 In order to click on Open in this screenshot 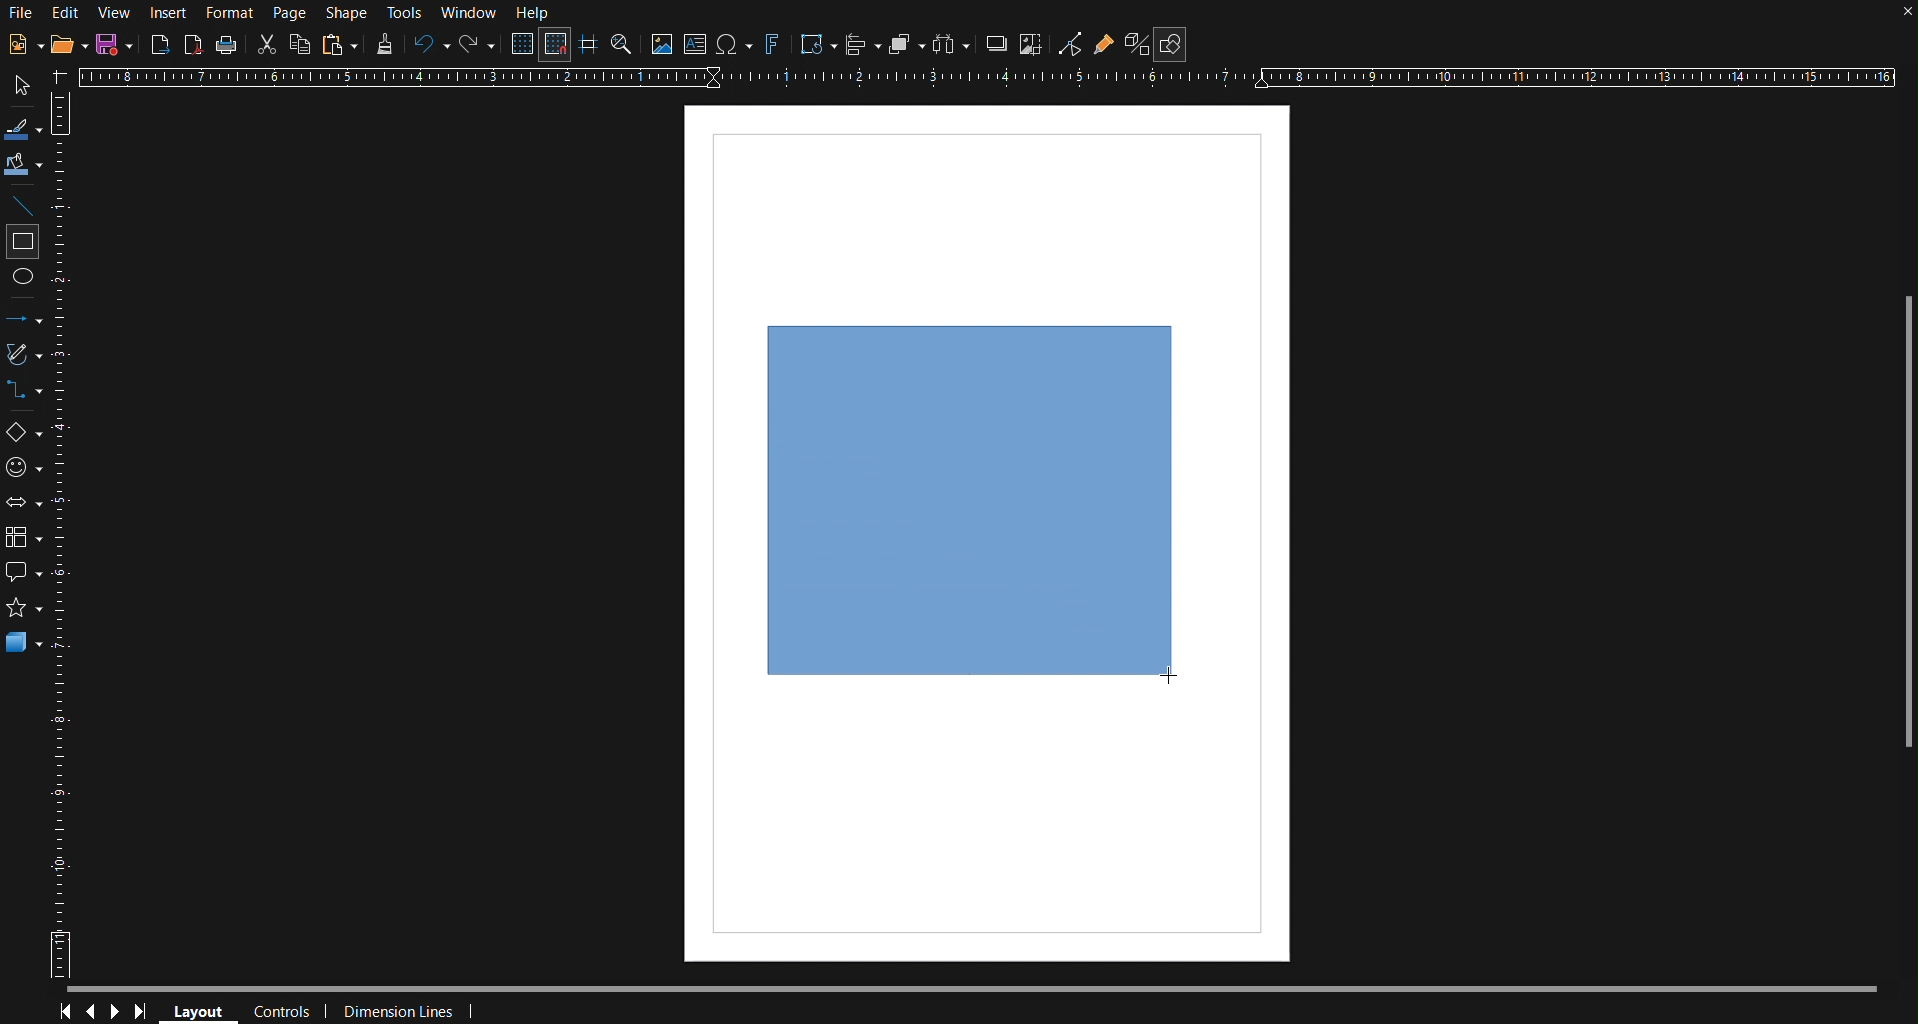, I will do `click(71, 43)`.